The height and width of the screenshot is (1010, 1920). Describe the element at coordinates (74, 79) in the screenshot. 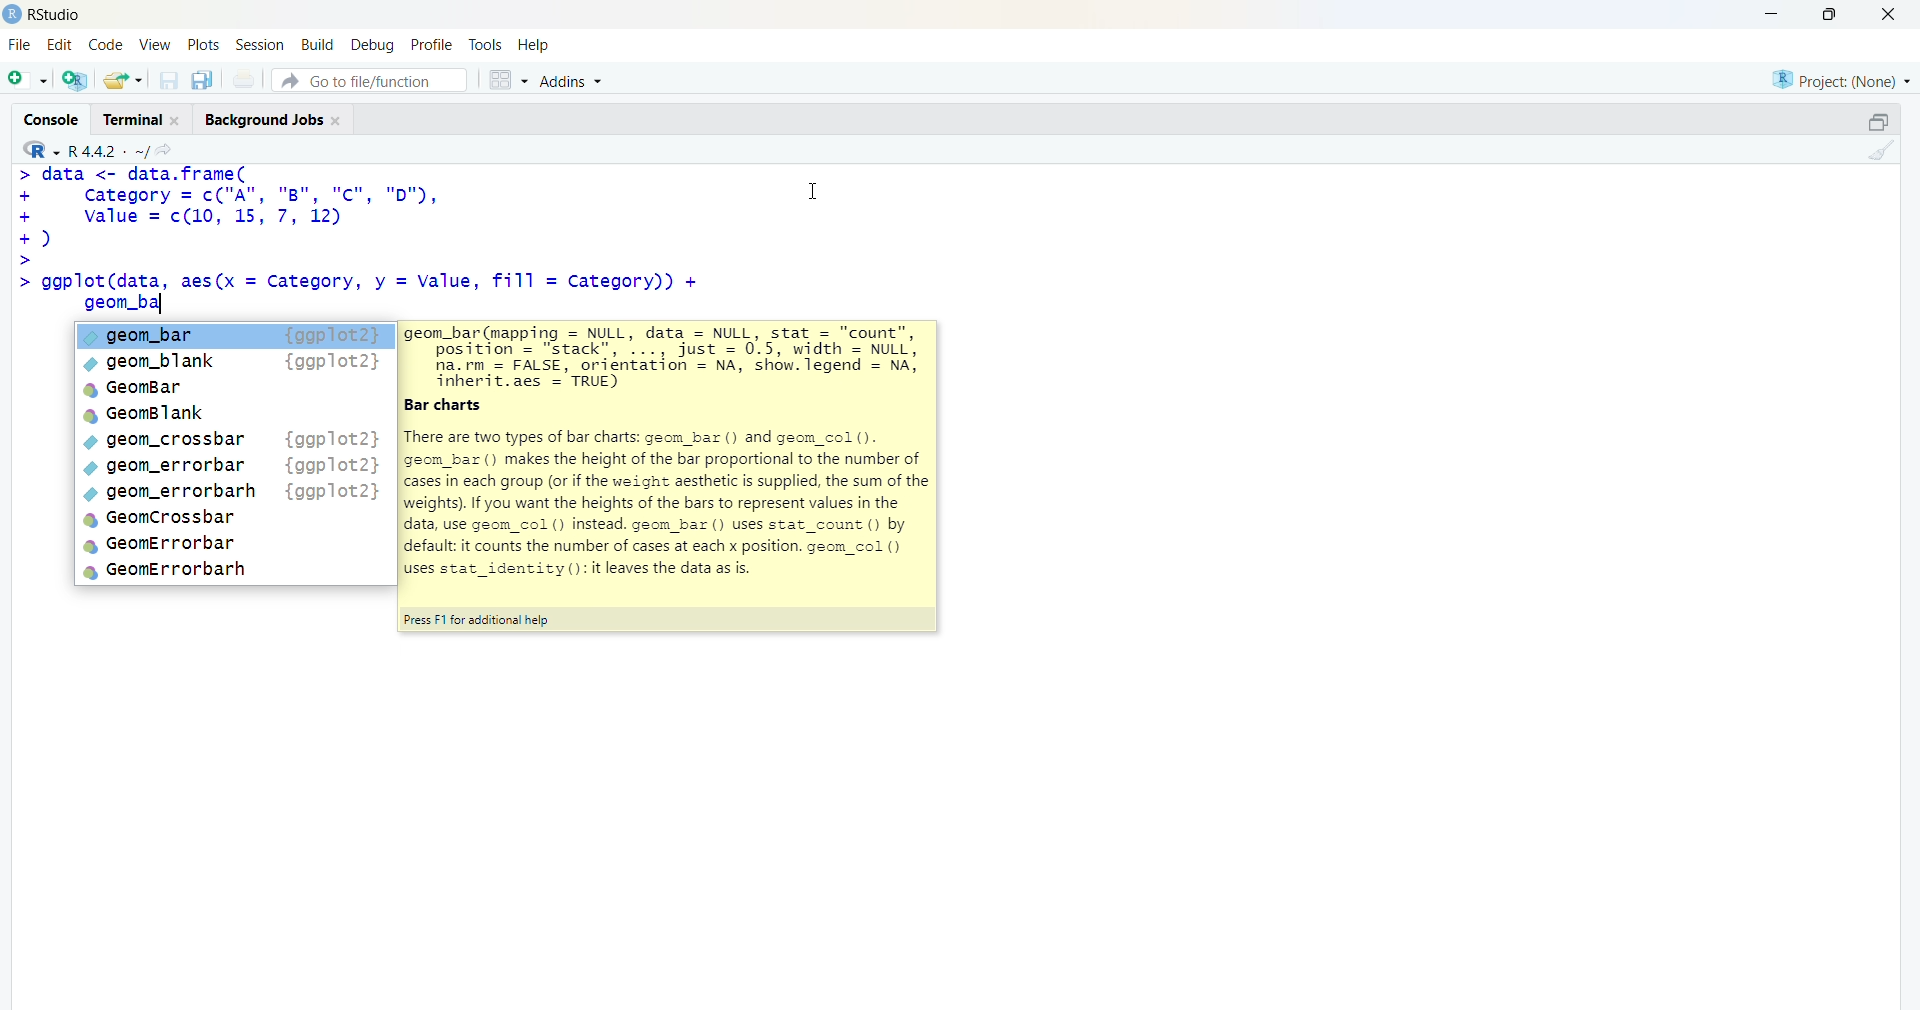

I see `create a project` at that location.